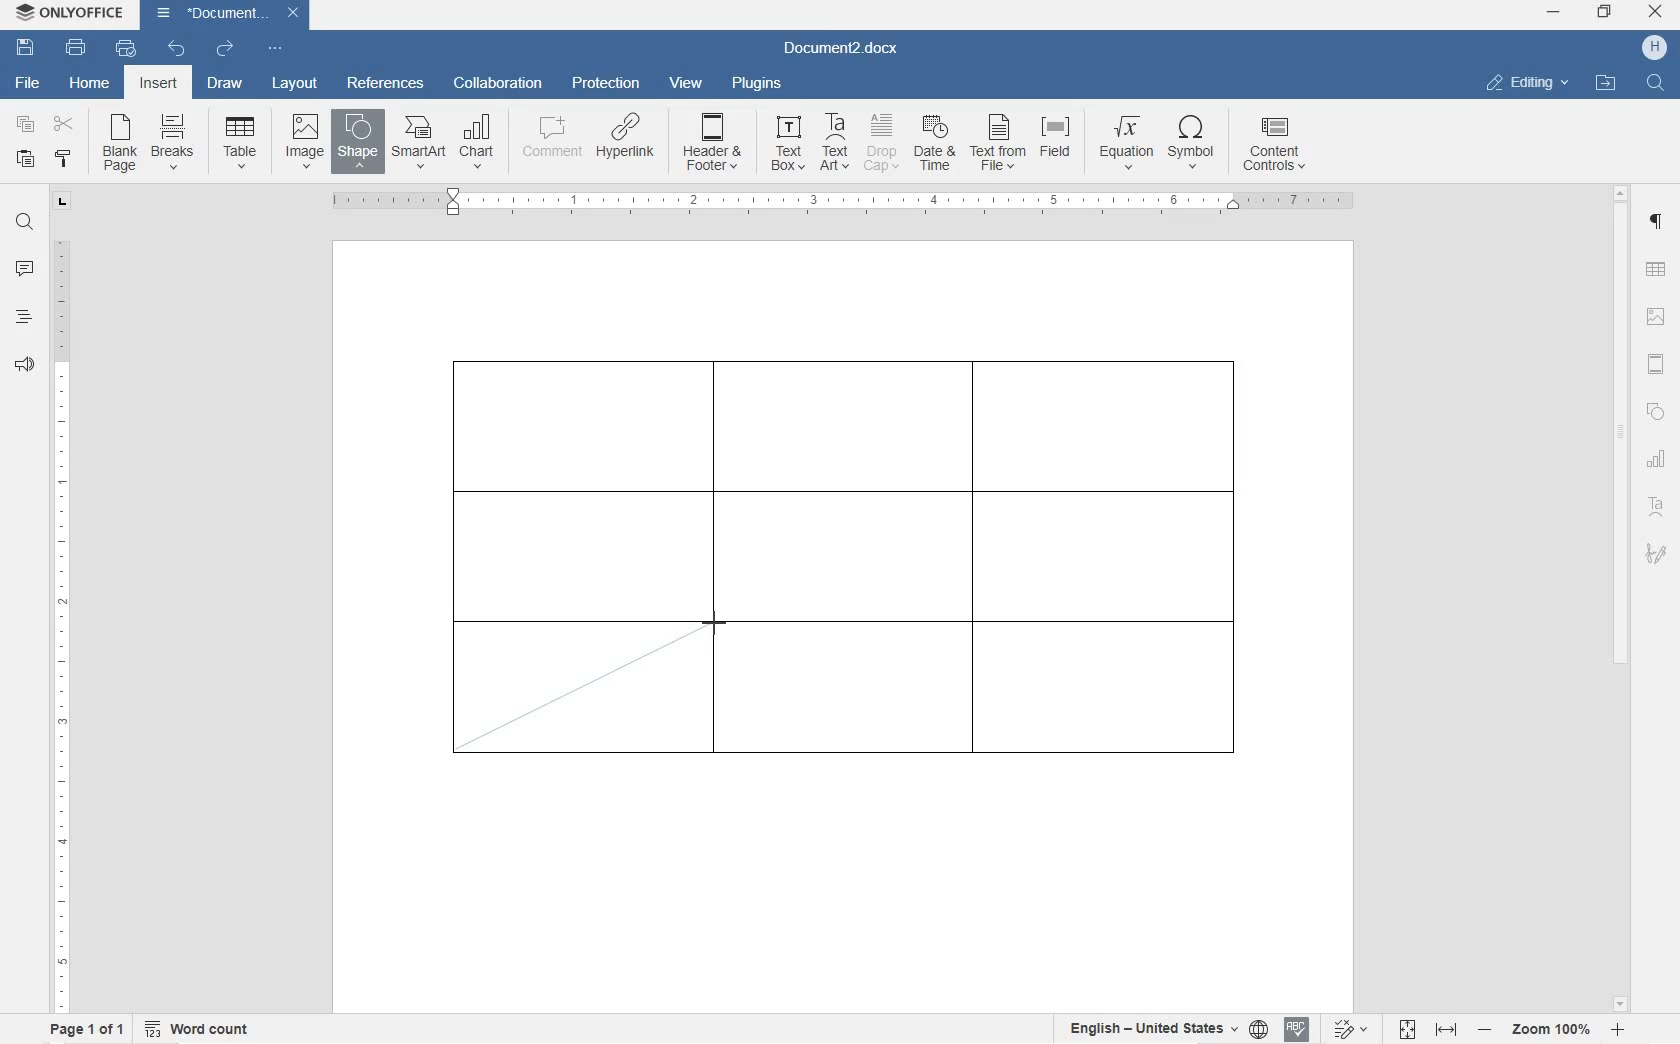 Image resolution: width=1680 pixels, height=1044 pixels. Describe the element at coordinates (117, 145) in the screenshot. I see `blank page` at that location.